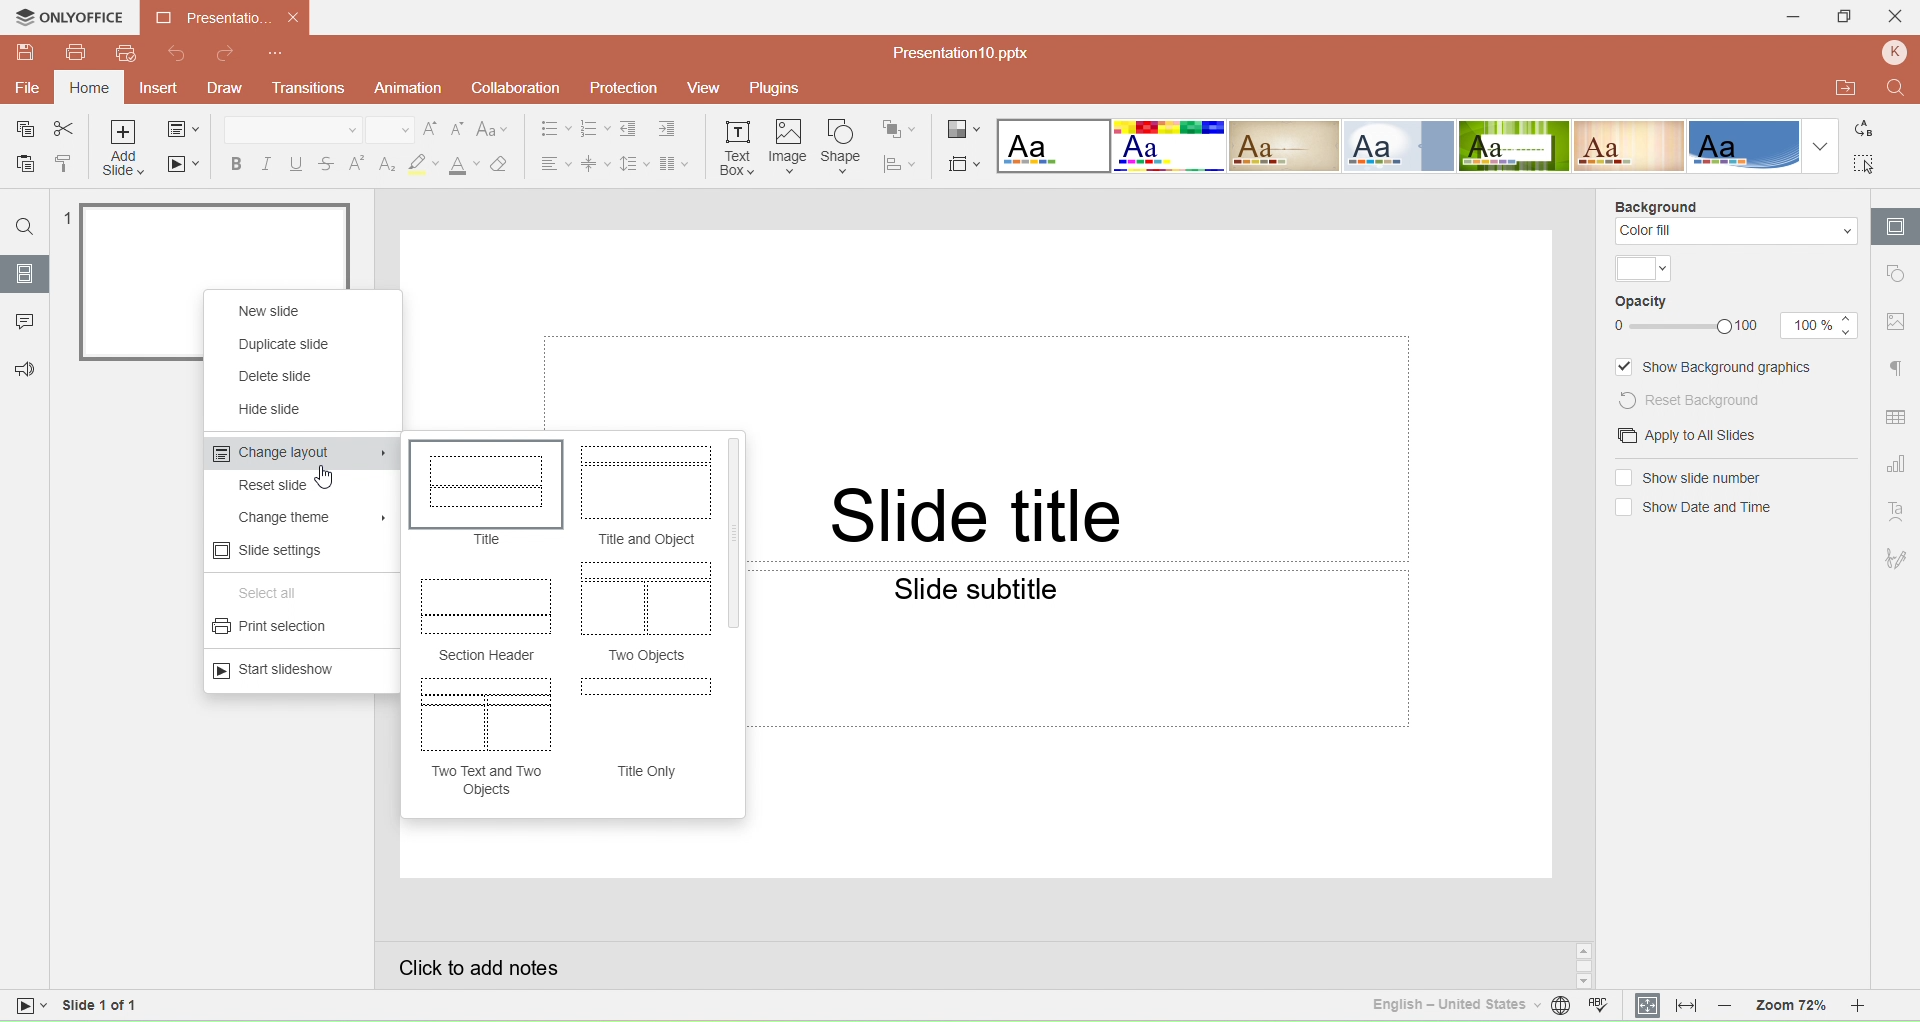  Describe the element at coordinates (643, 600) in the screenshot. I see `Two objects Preview layout` at that location.